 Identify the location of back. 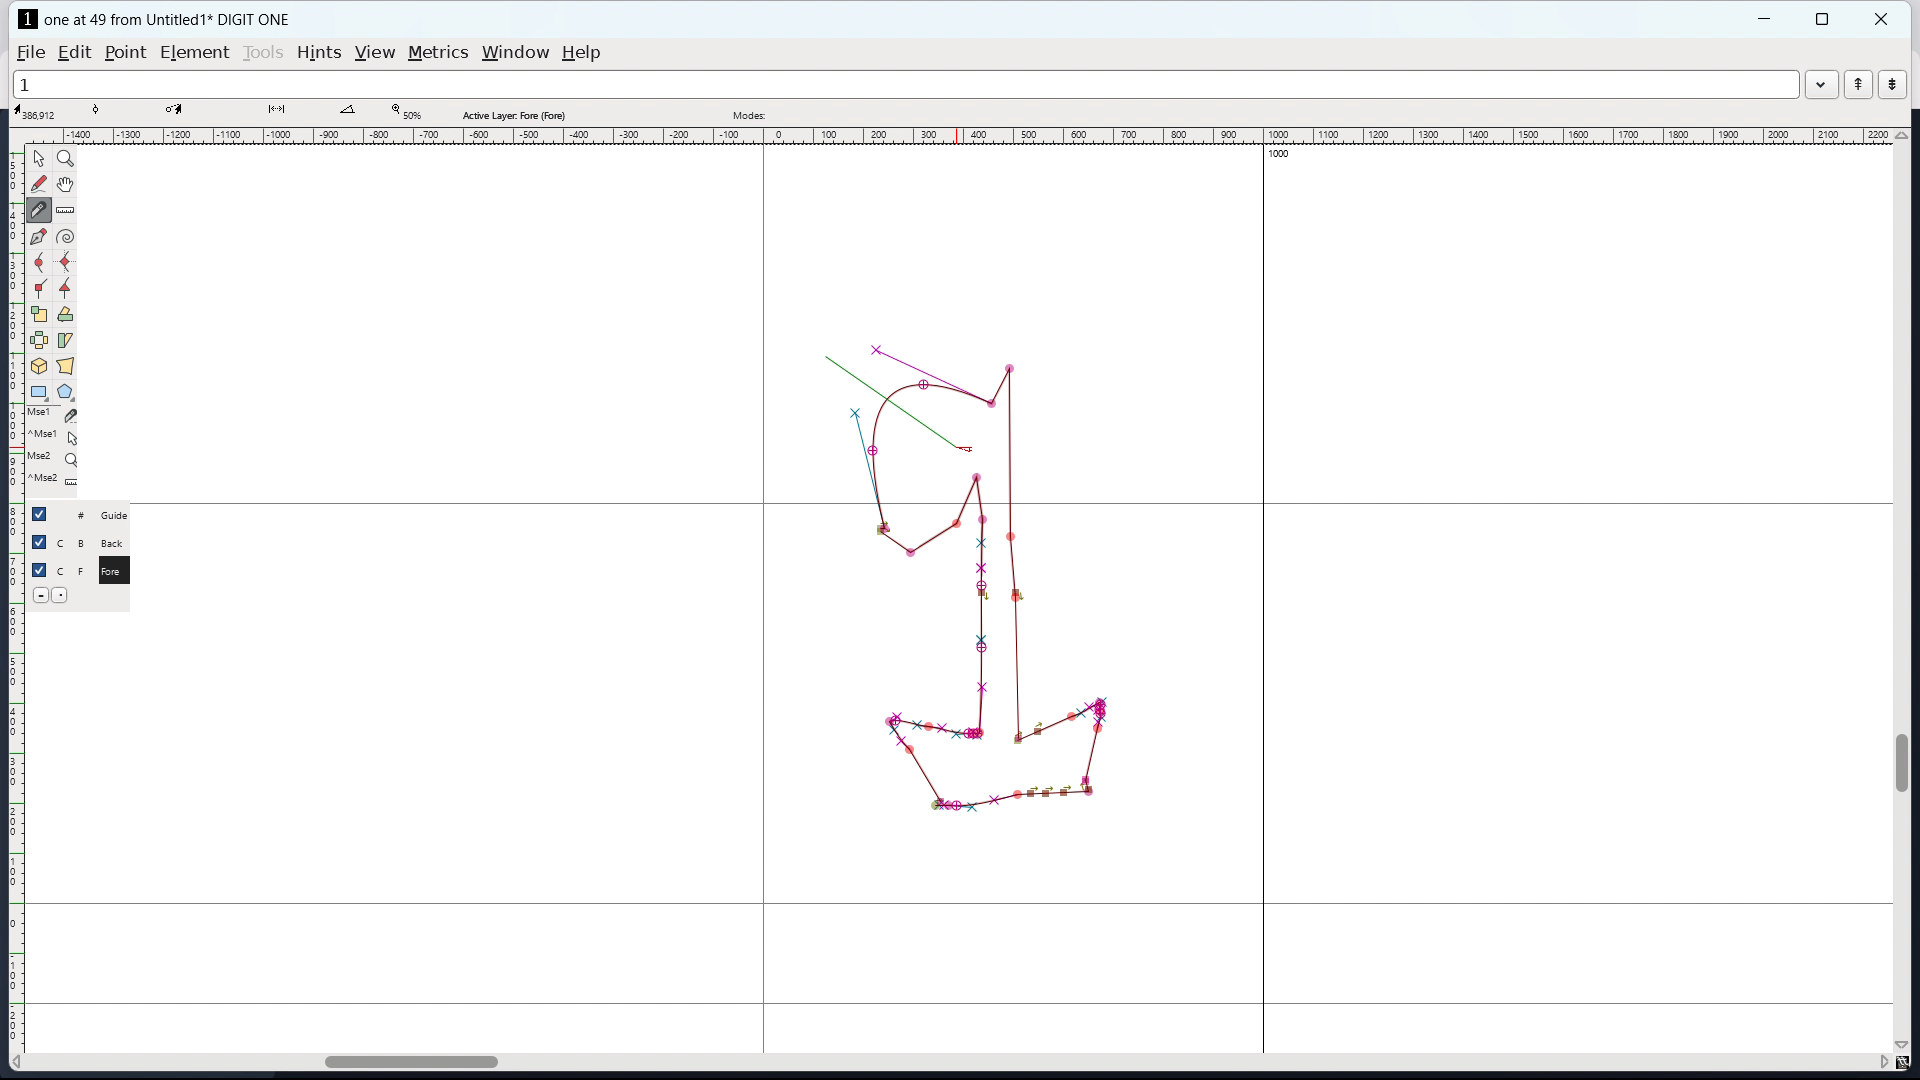
(116, 543).